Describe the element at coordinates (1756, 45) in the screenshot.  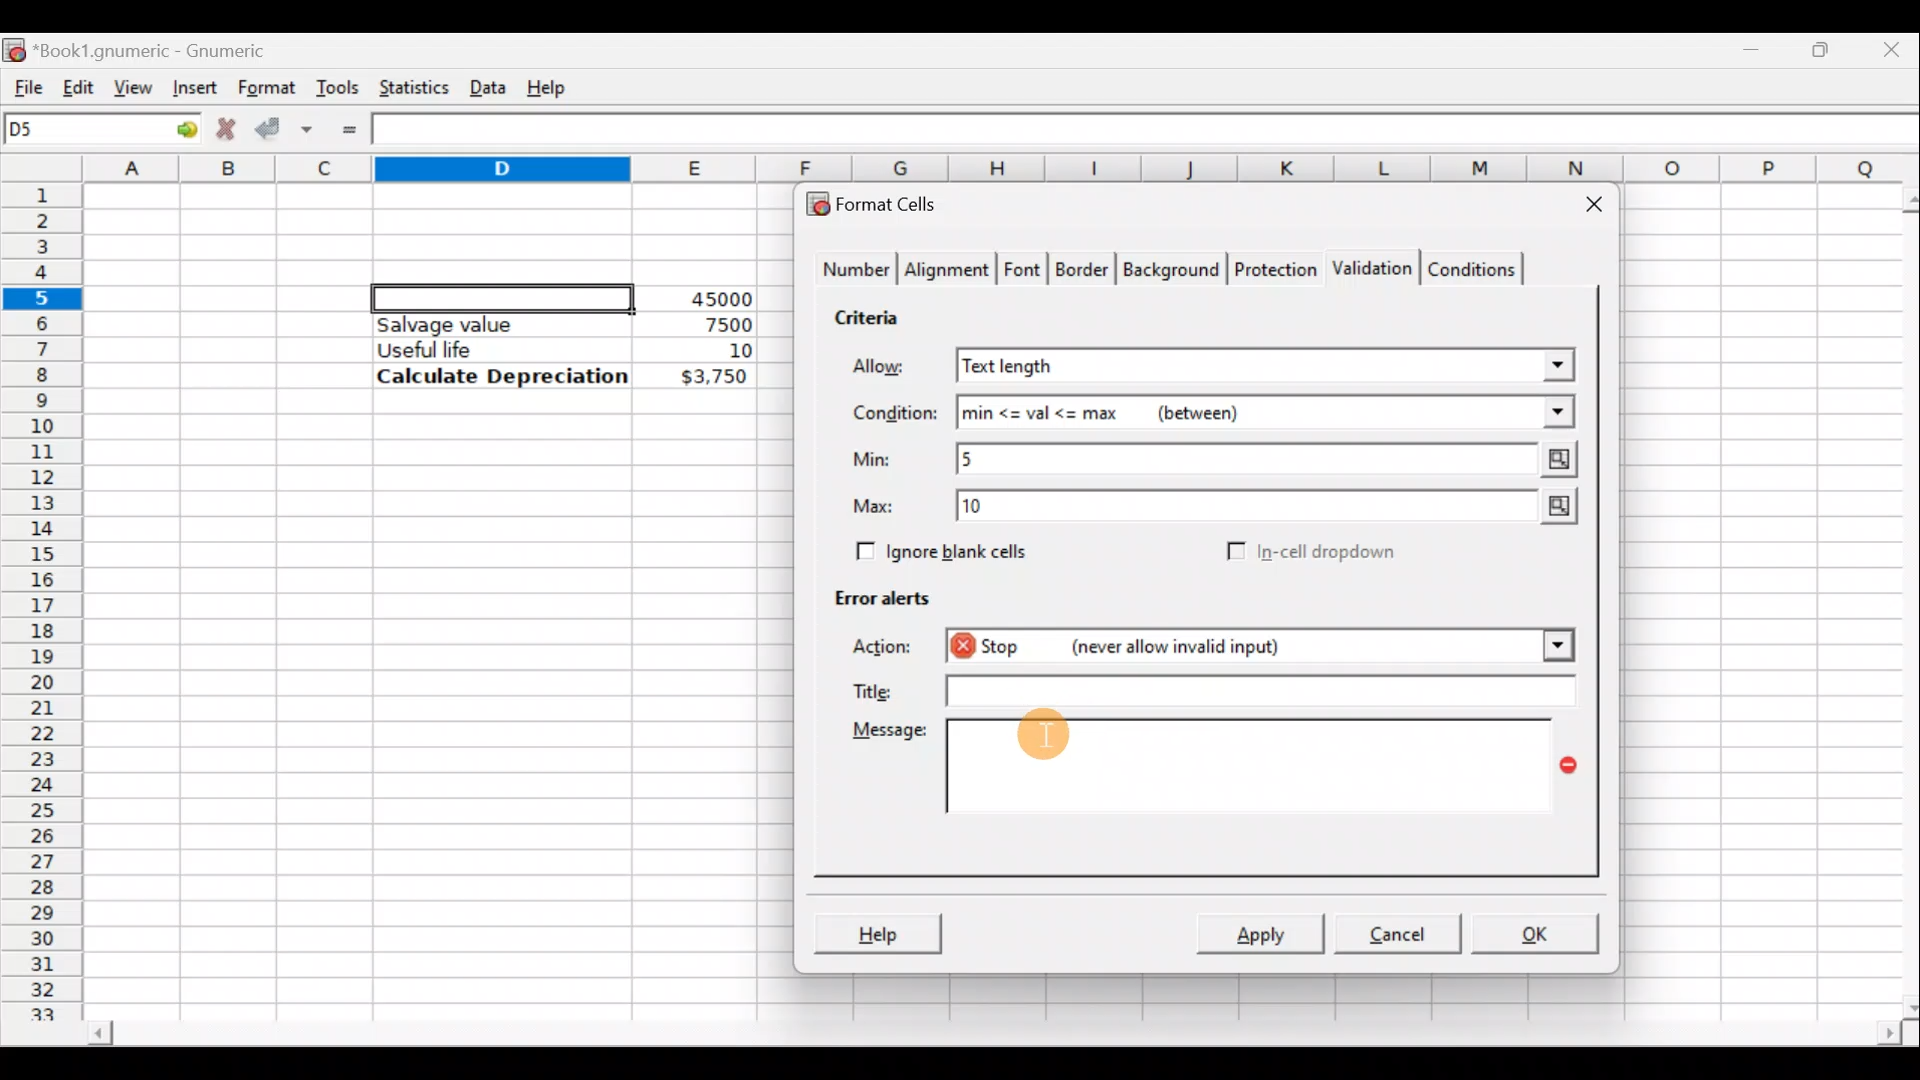
I see `Minimize` at that location.